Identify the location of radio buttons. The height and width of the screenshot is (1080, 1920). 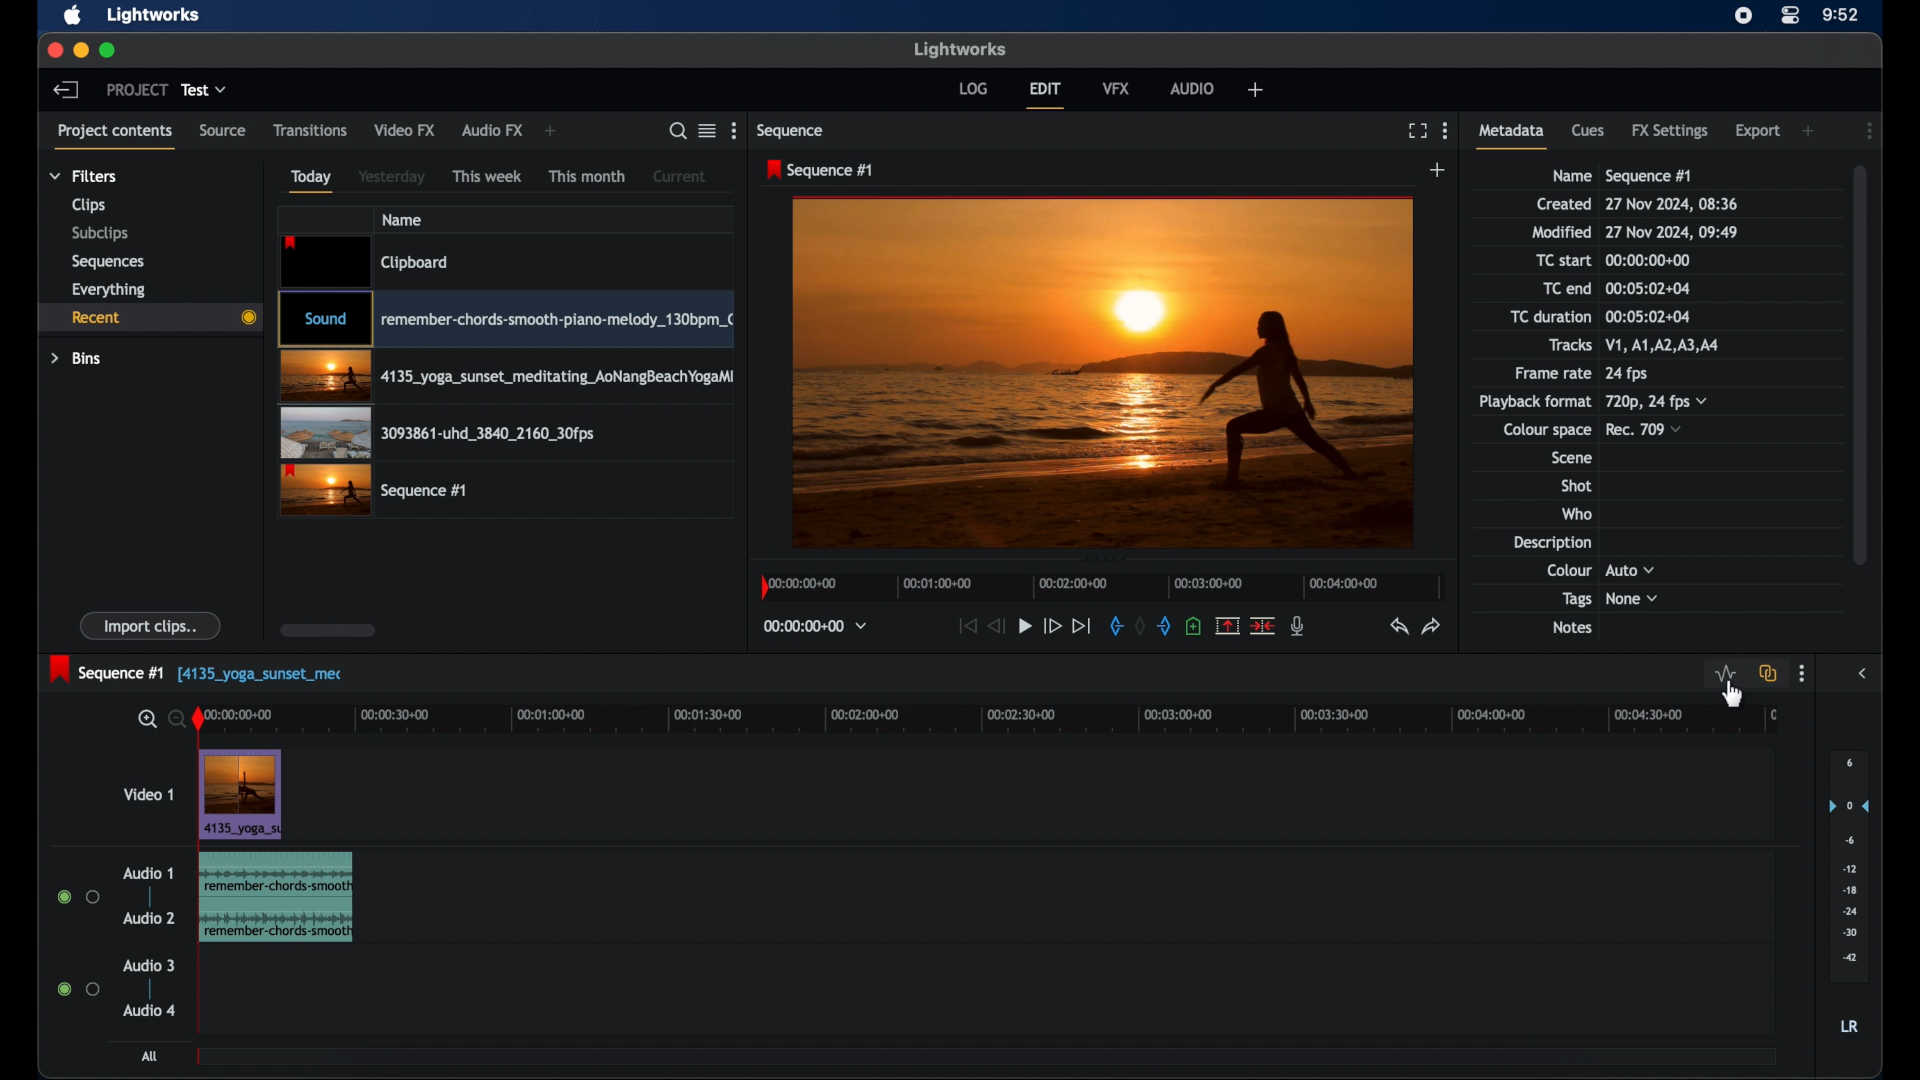
(78, 896).